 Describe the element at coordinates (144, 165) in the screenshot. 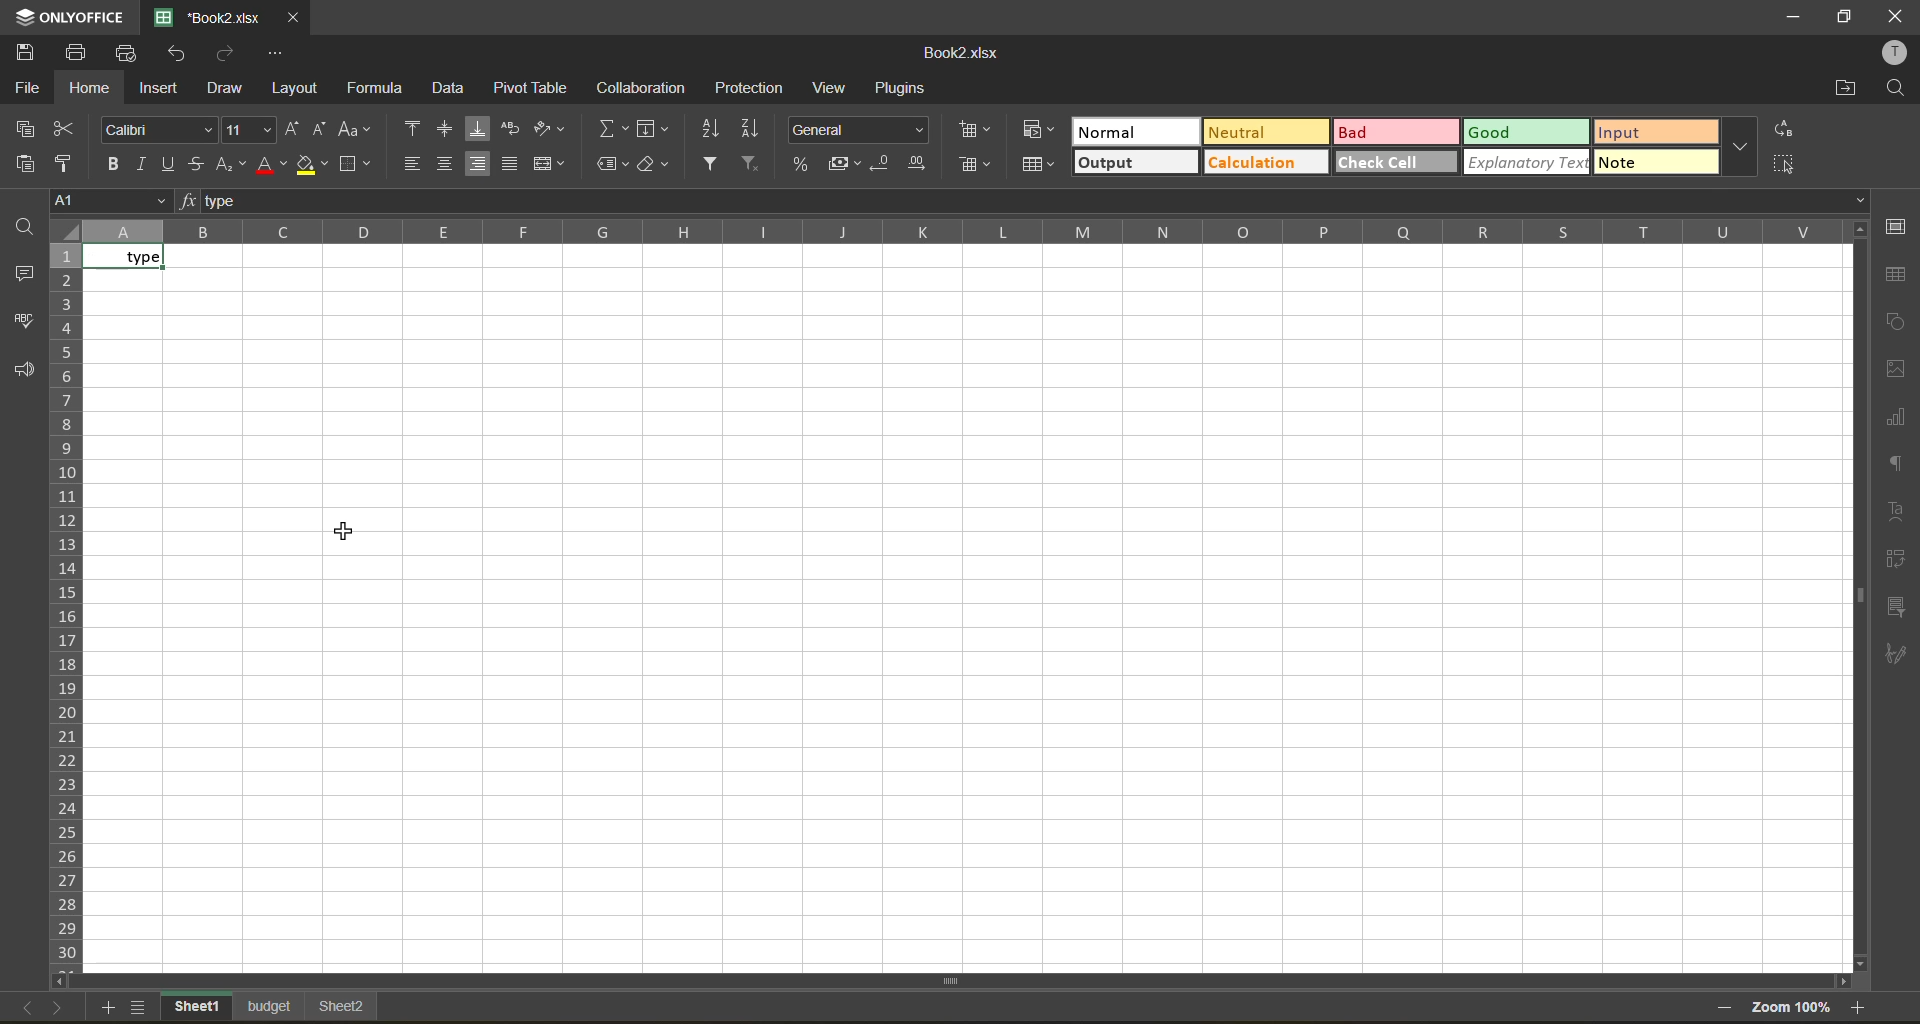

I see `italic` at that location.